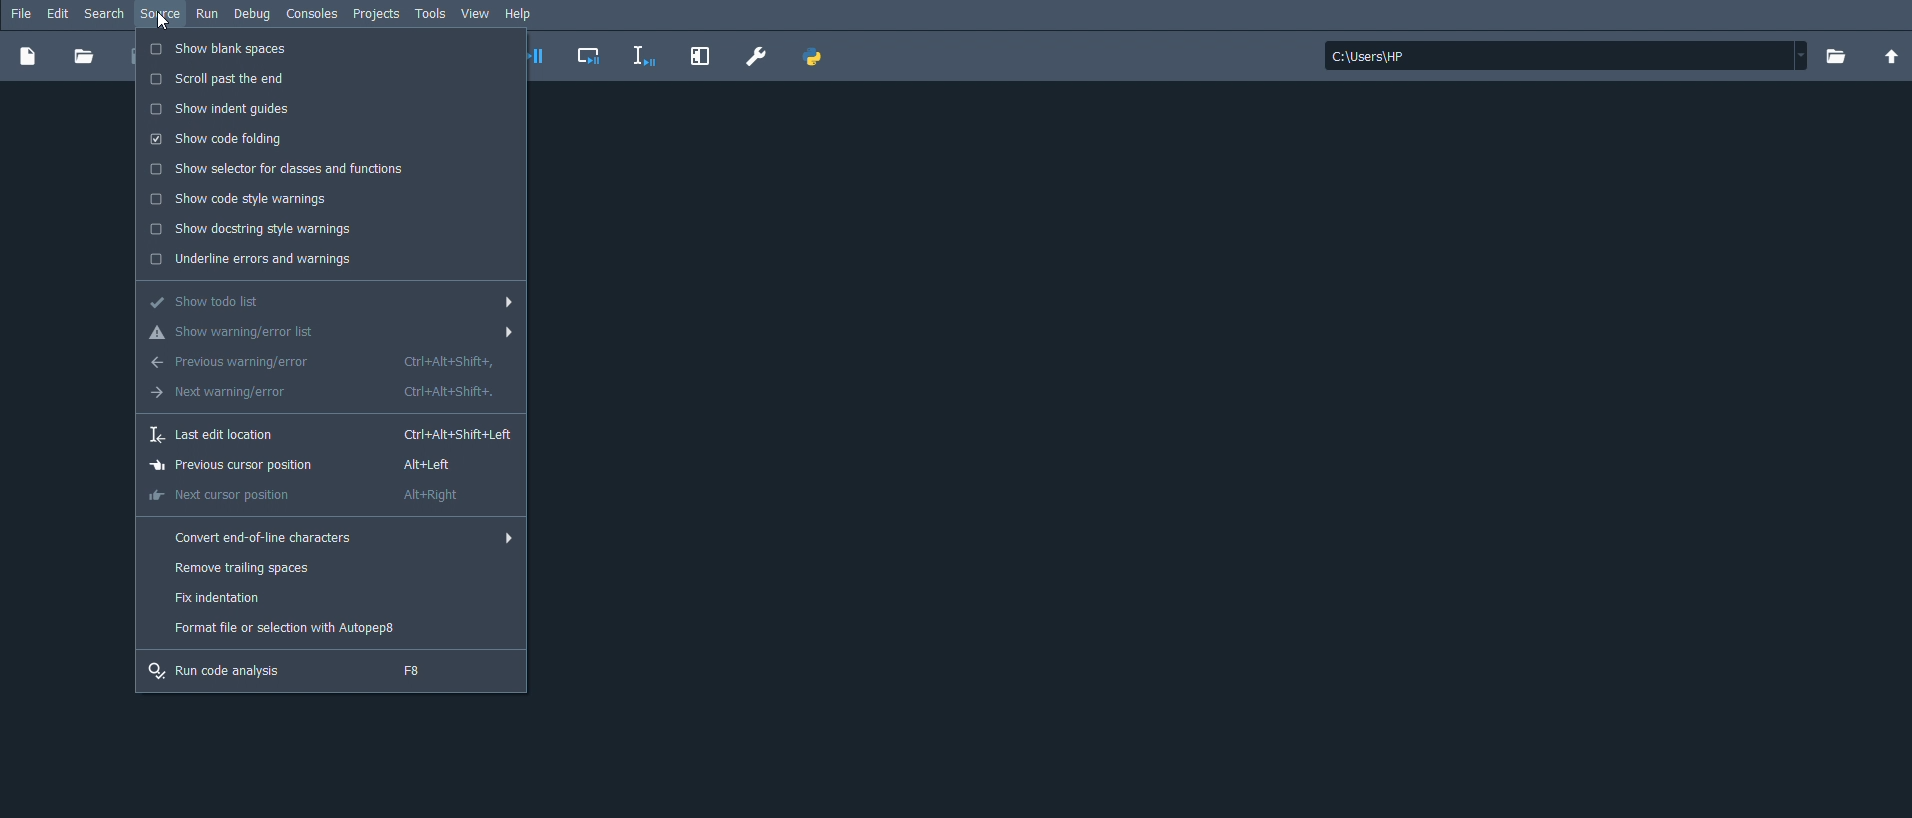 Image resolution: width=1912 pixels, height=818 pixels. I want to click on Preferences, so click(759, 57).